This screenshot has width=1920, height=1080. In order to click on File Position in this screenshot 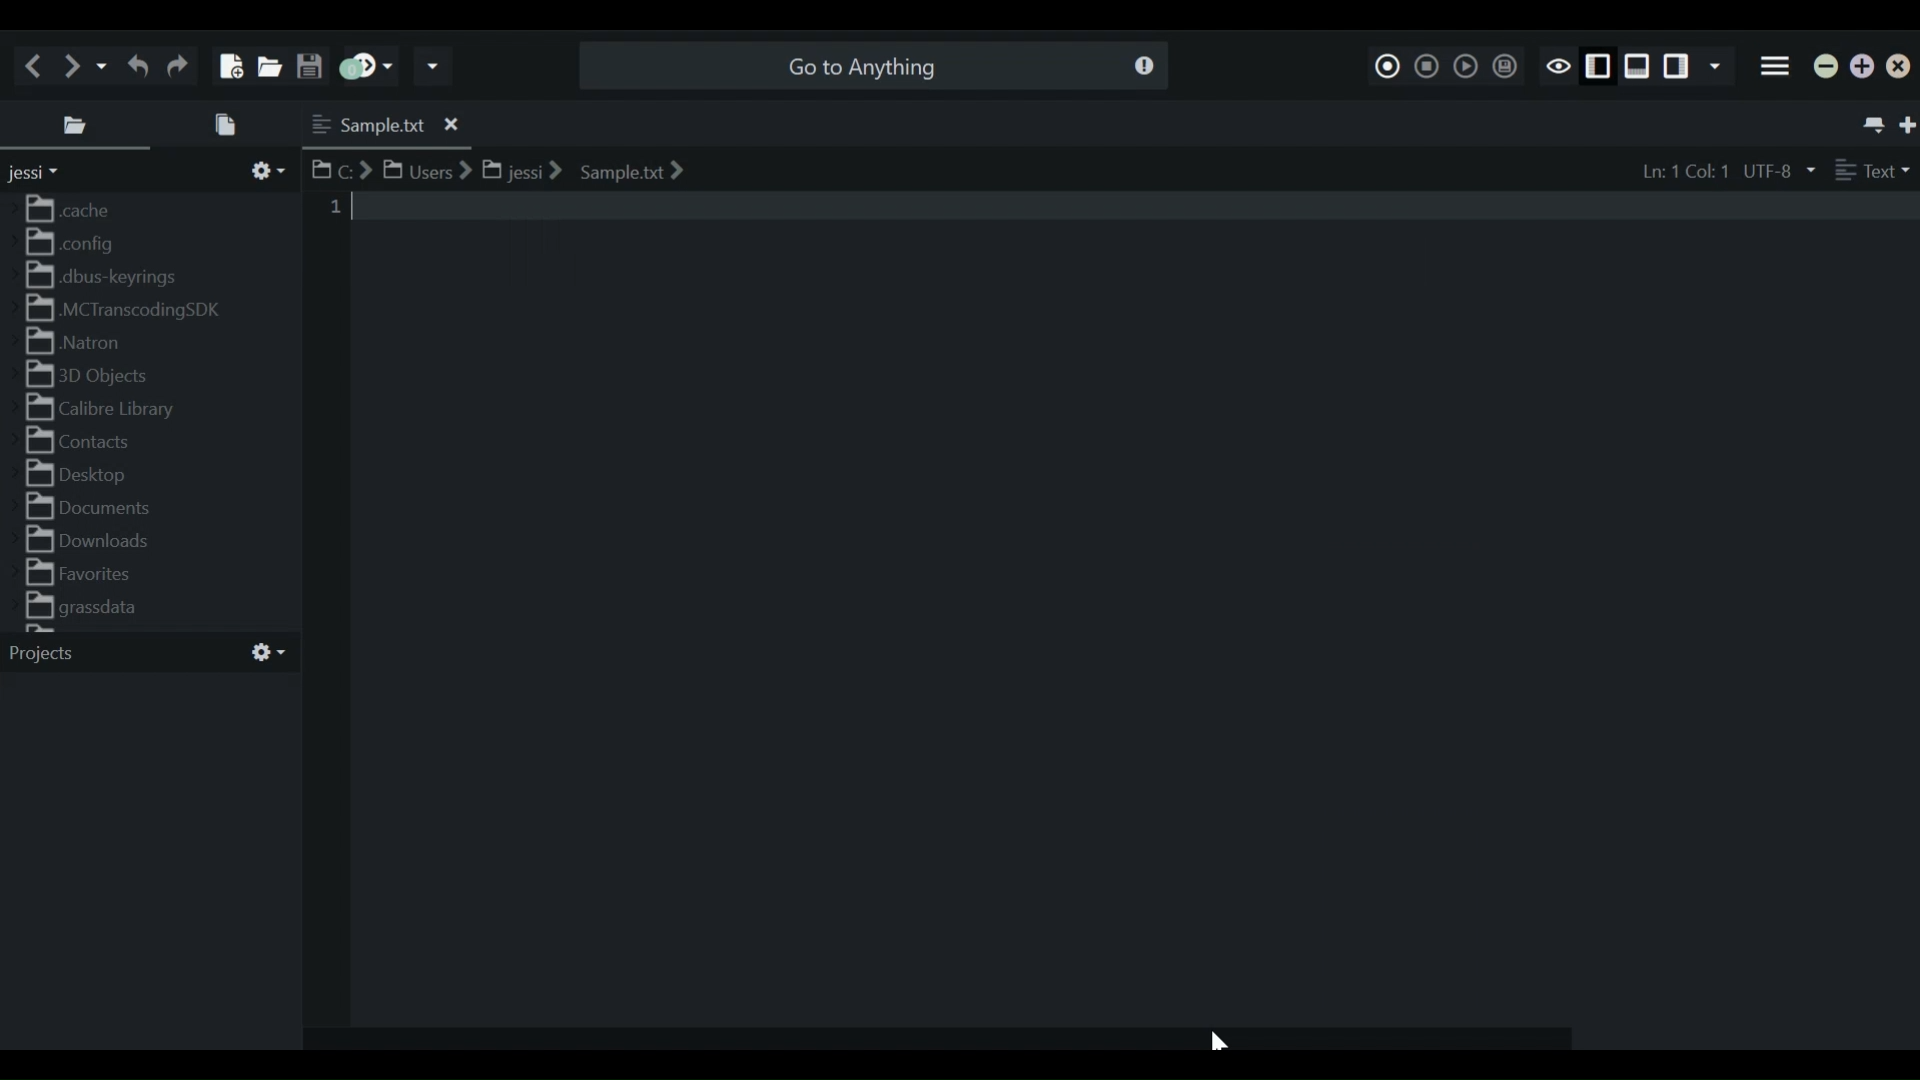, I will do `click(1675, 172)`.